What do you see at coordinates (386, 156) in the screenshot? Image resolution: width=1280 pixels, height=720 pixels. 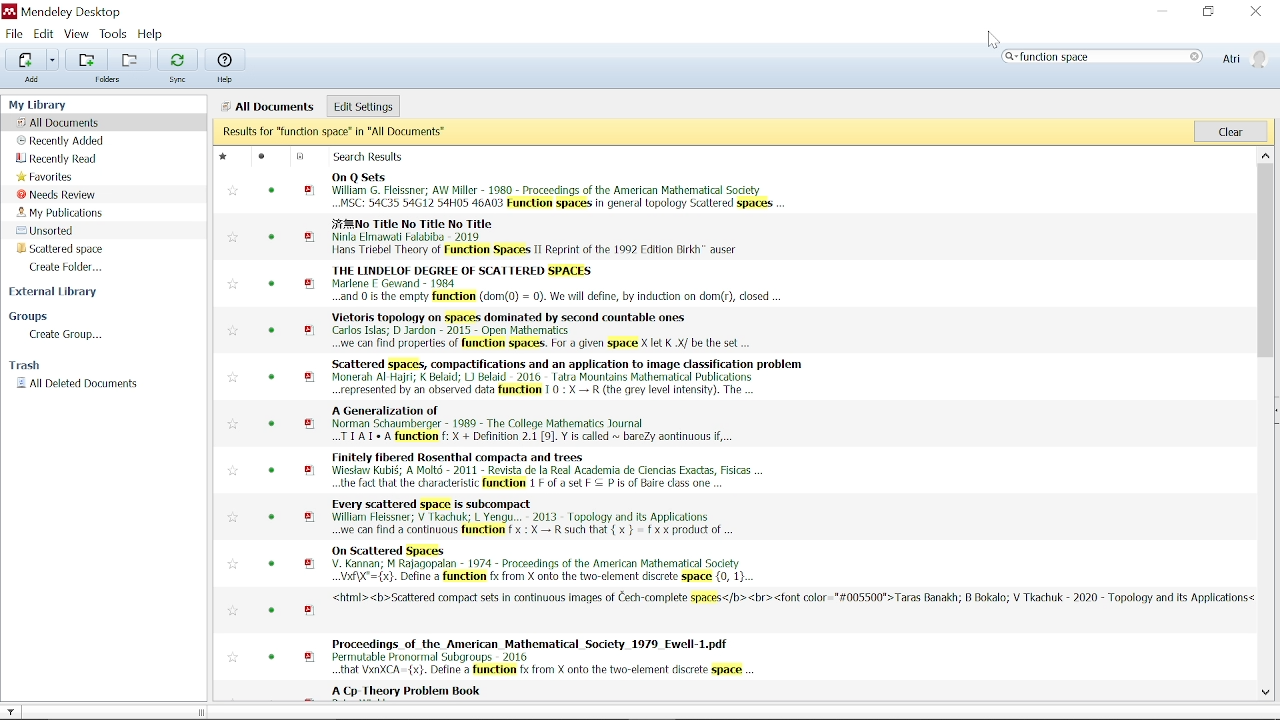 I see `Search results` at bounding box center [386, 156].